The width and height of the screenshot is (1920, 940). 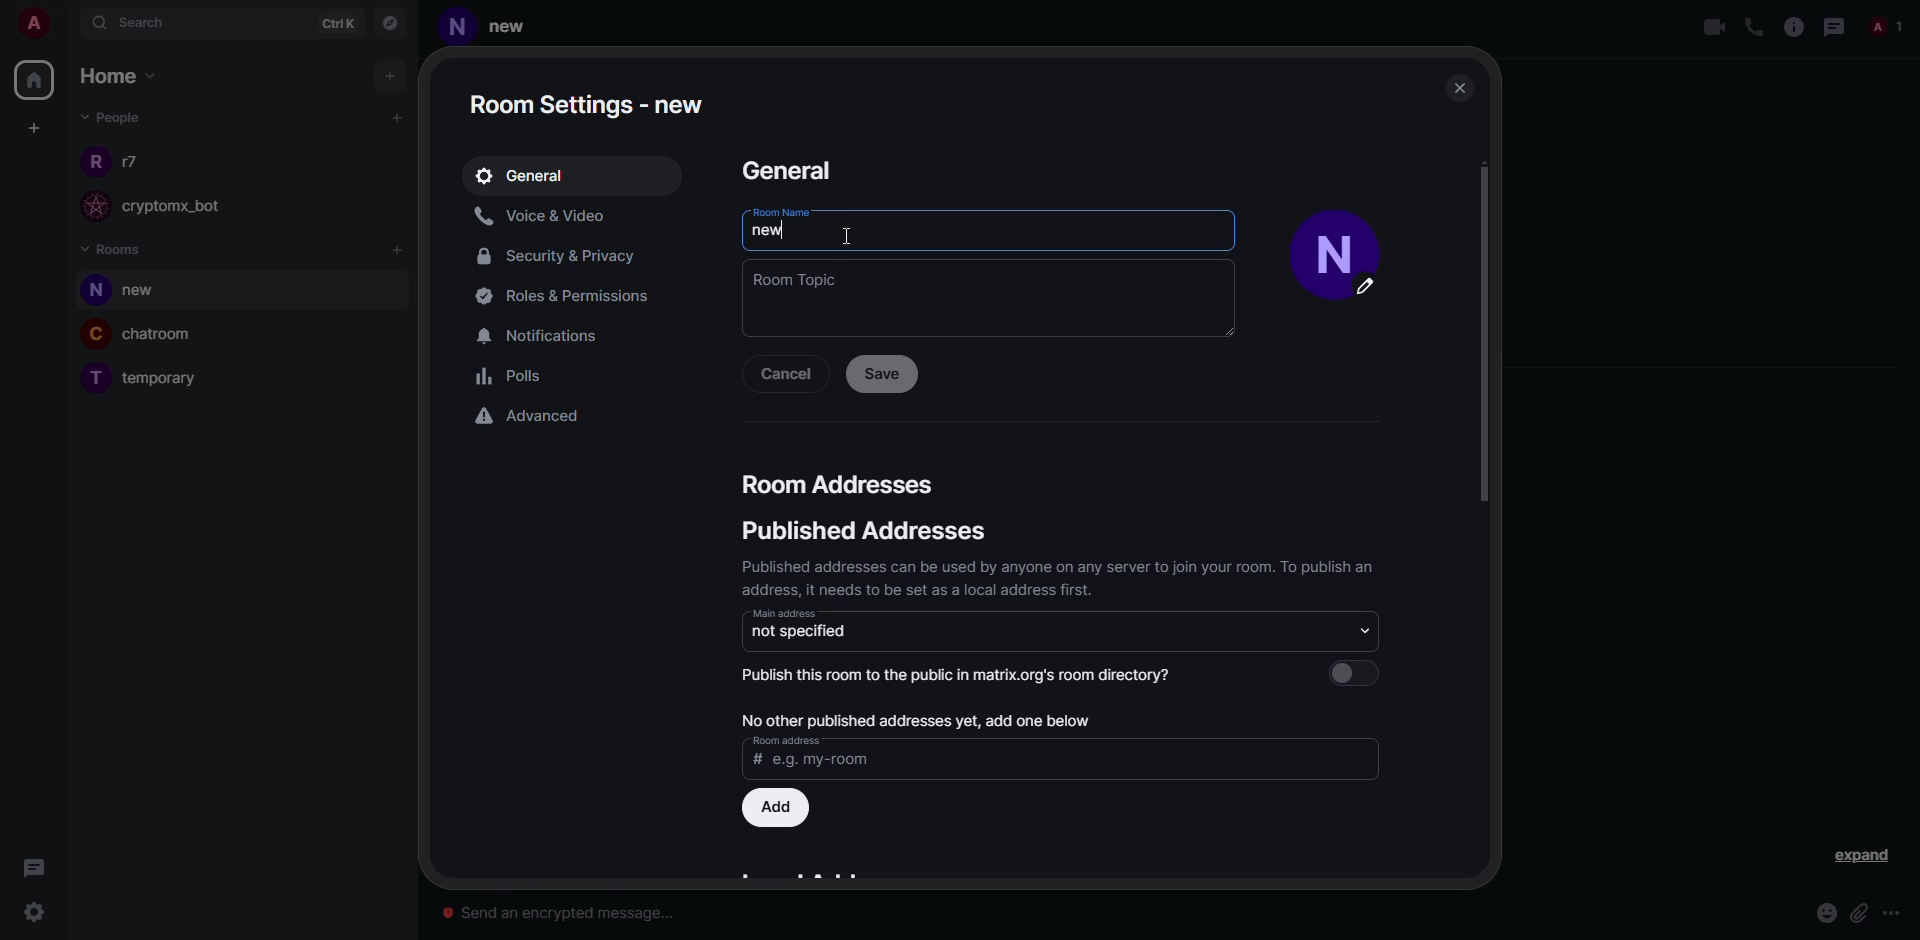 I want to click on expand, so click(x=1861, y=857).